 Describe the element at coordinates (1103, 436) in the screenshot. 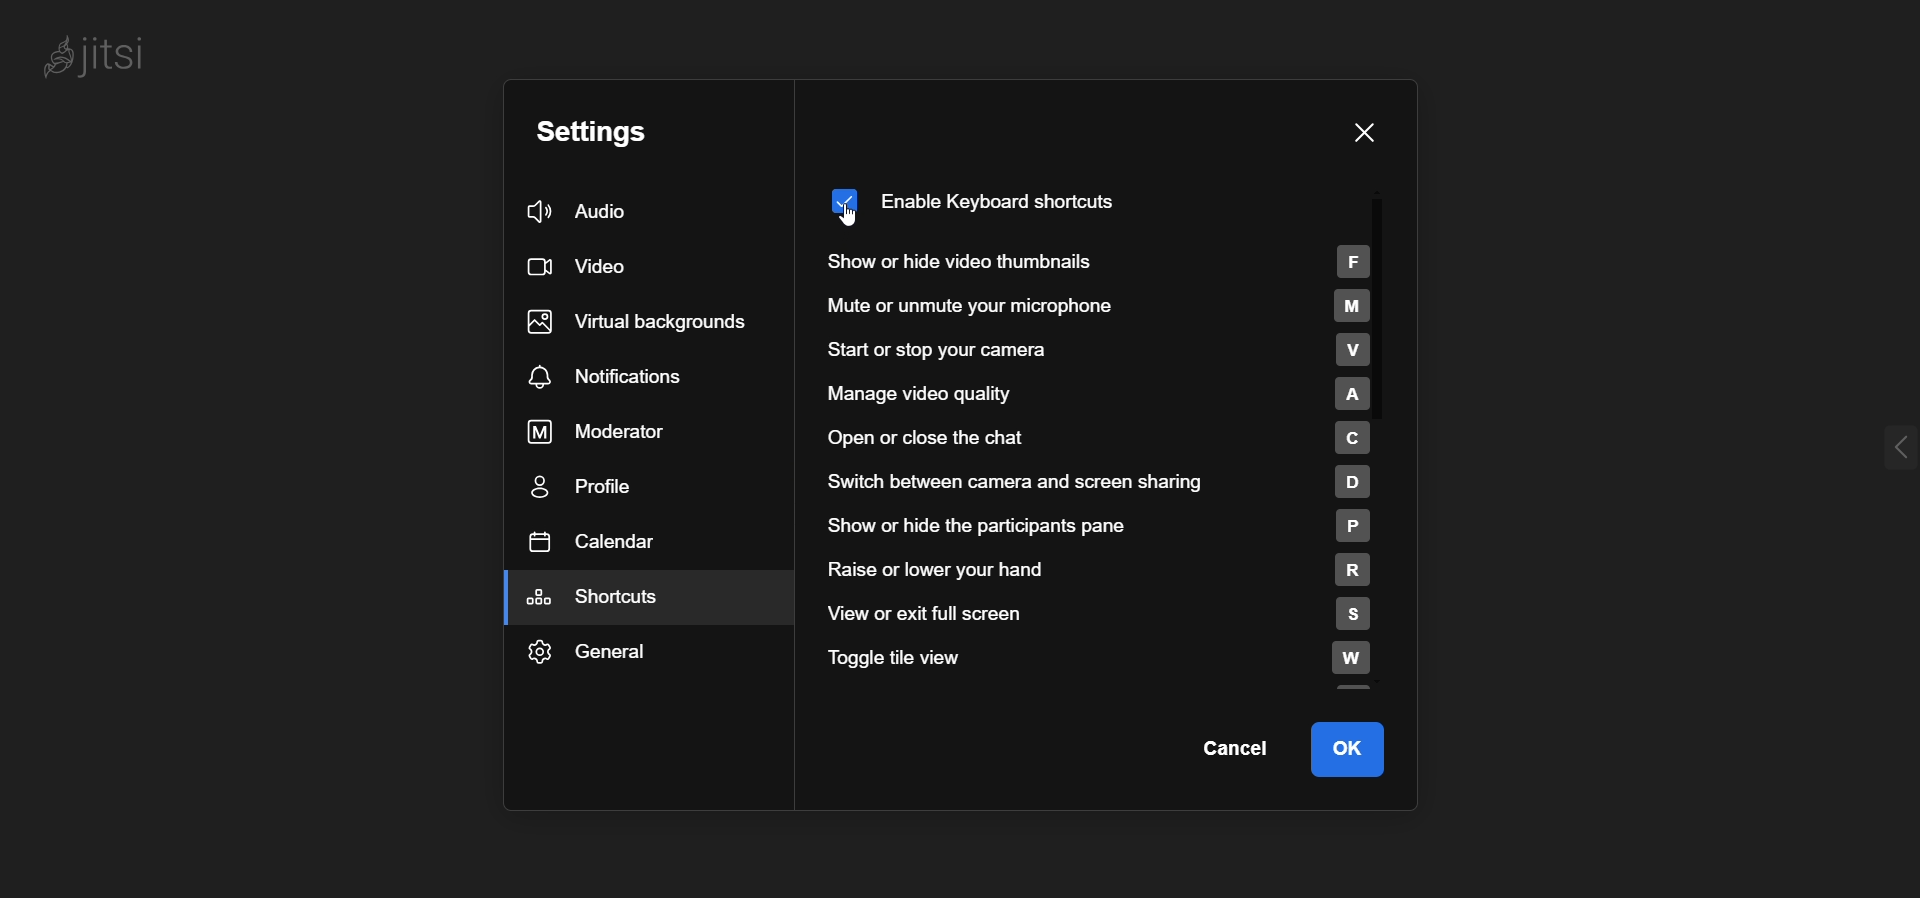

I see `open or close chat` at that location.